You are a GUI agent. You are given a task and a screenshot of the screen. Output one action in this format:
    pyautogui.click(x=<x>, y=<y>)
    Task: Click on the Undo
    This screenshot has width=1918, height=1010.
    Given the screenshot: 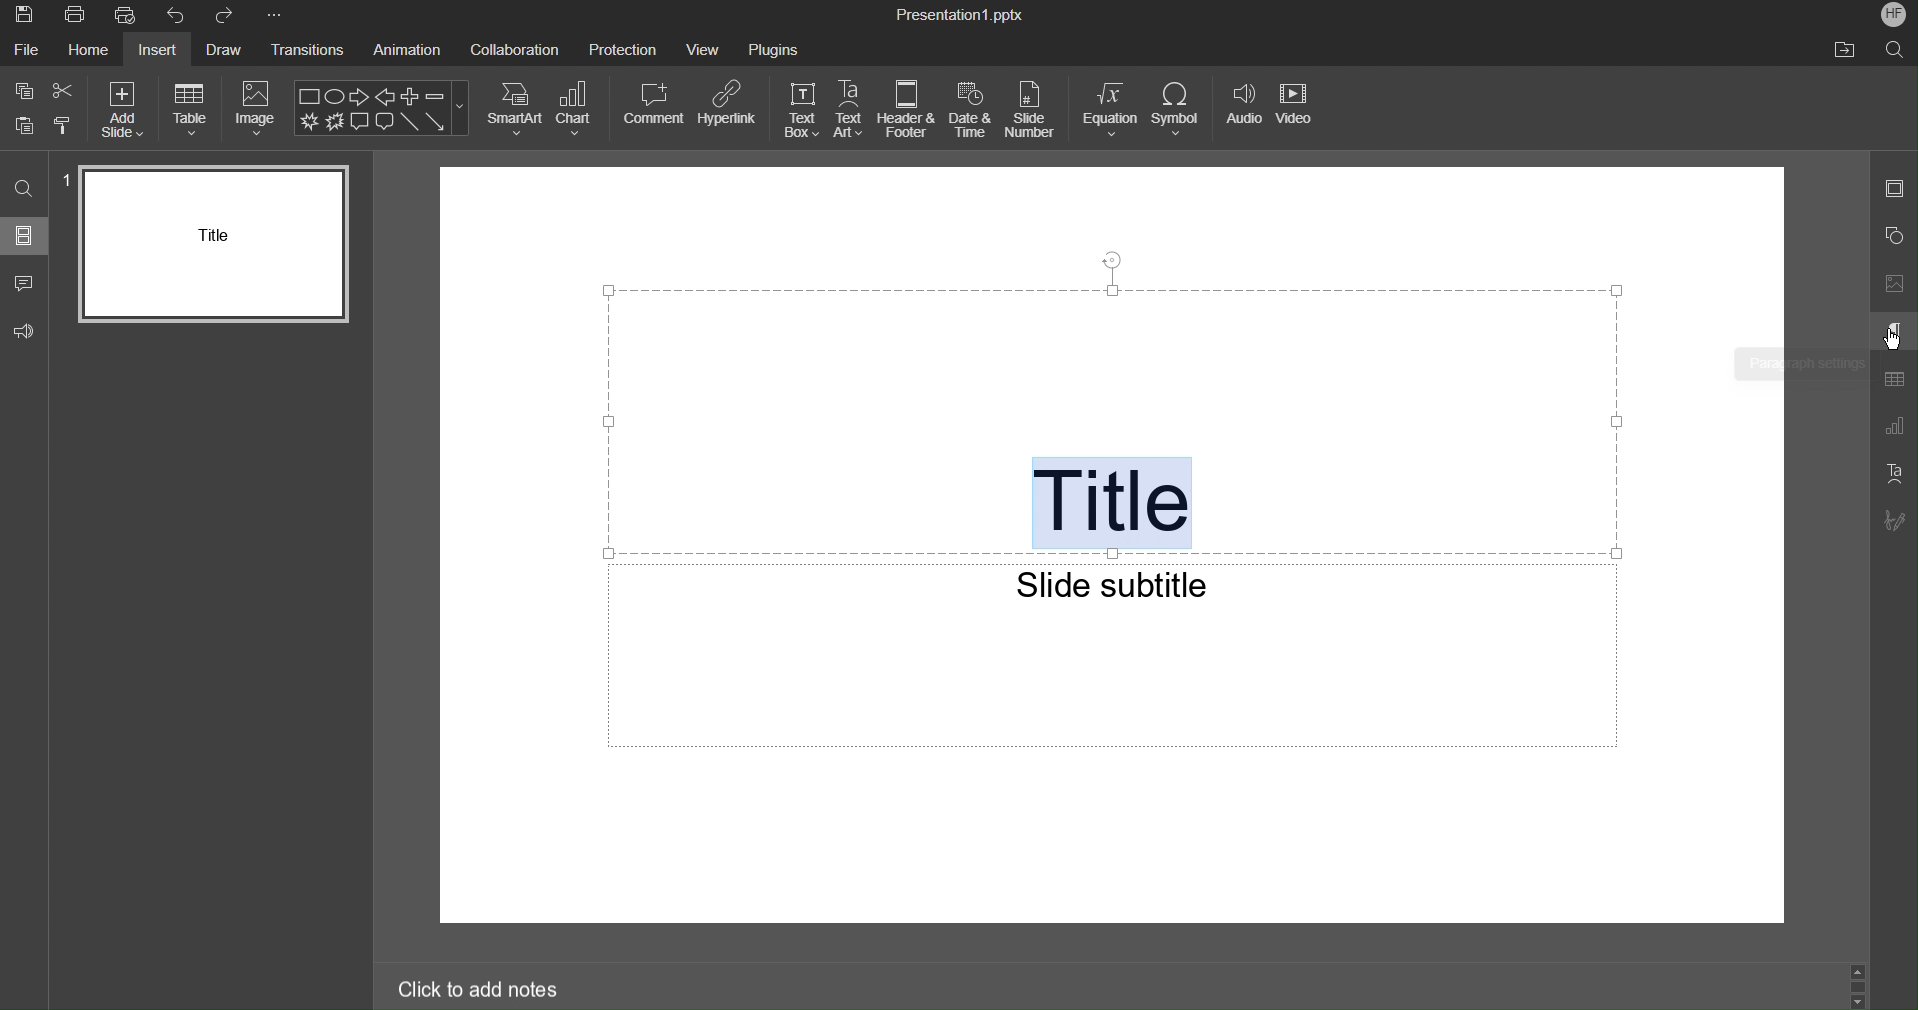 What is the action you would take?
    pyautogui.click(x=177, y=17)
    